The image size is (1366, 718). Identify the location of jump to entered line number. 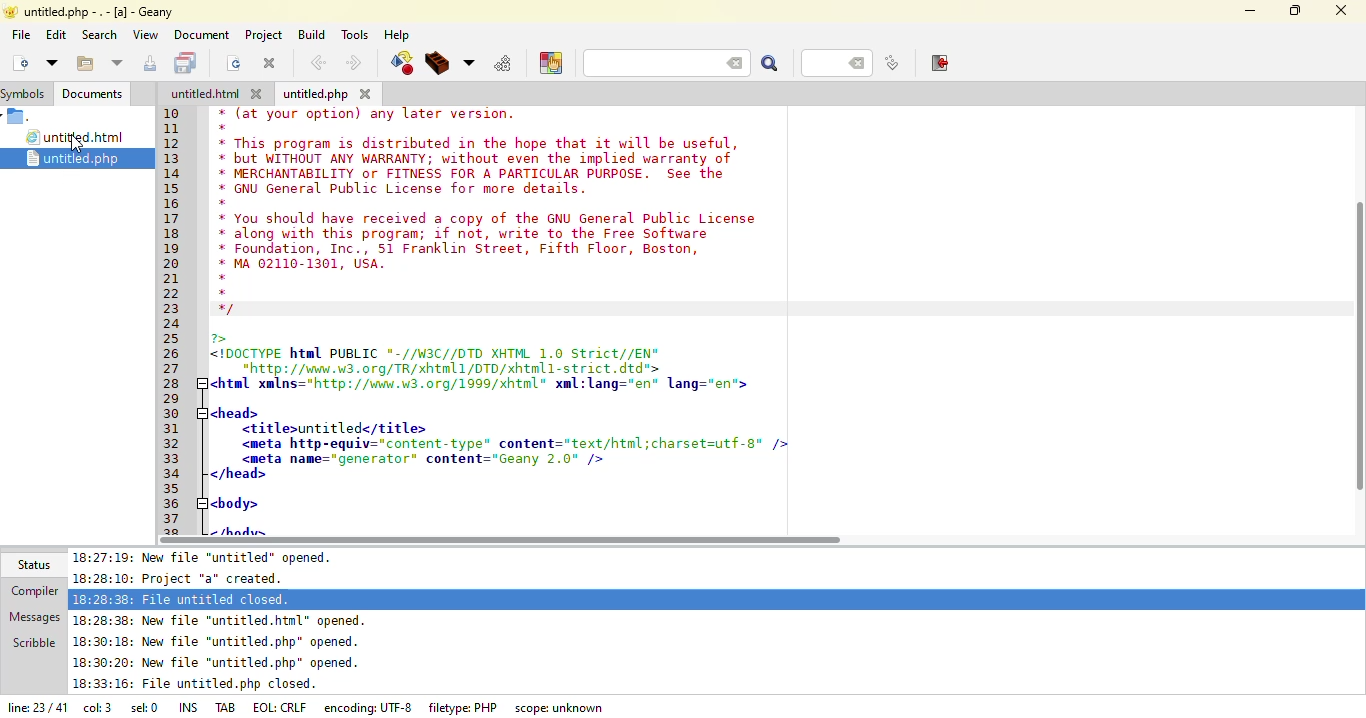
(834, 64).